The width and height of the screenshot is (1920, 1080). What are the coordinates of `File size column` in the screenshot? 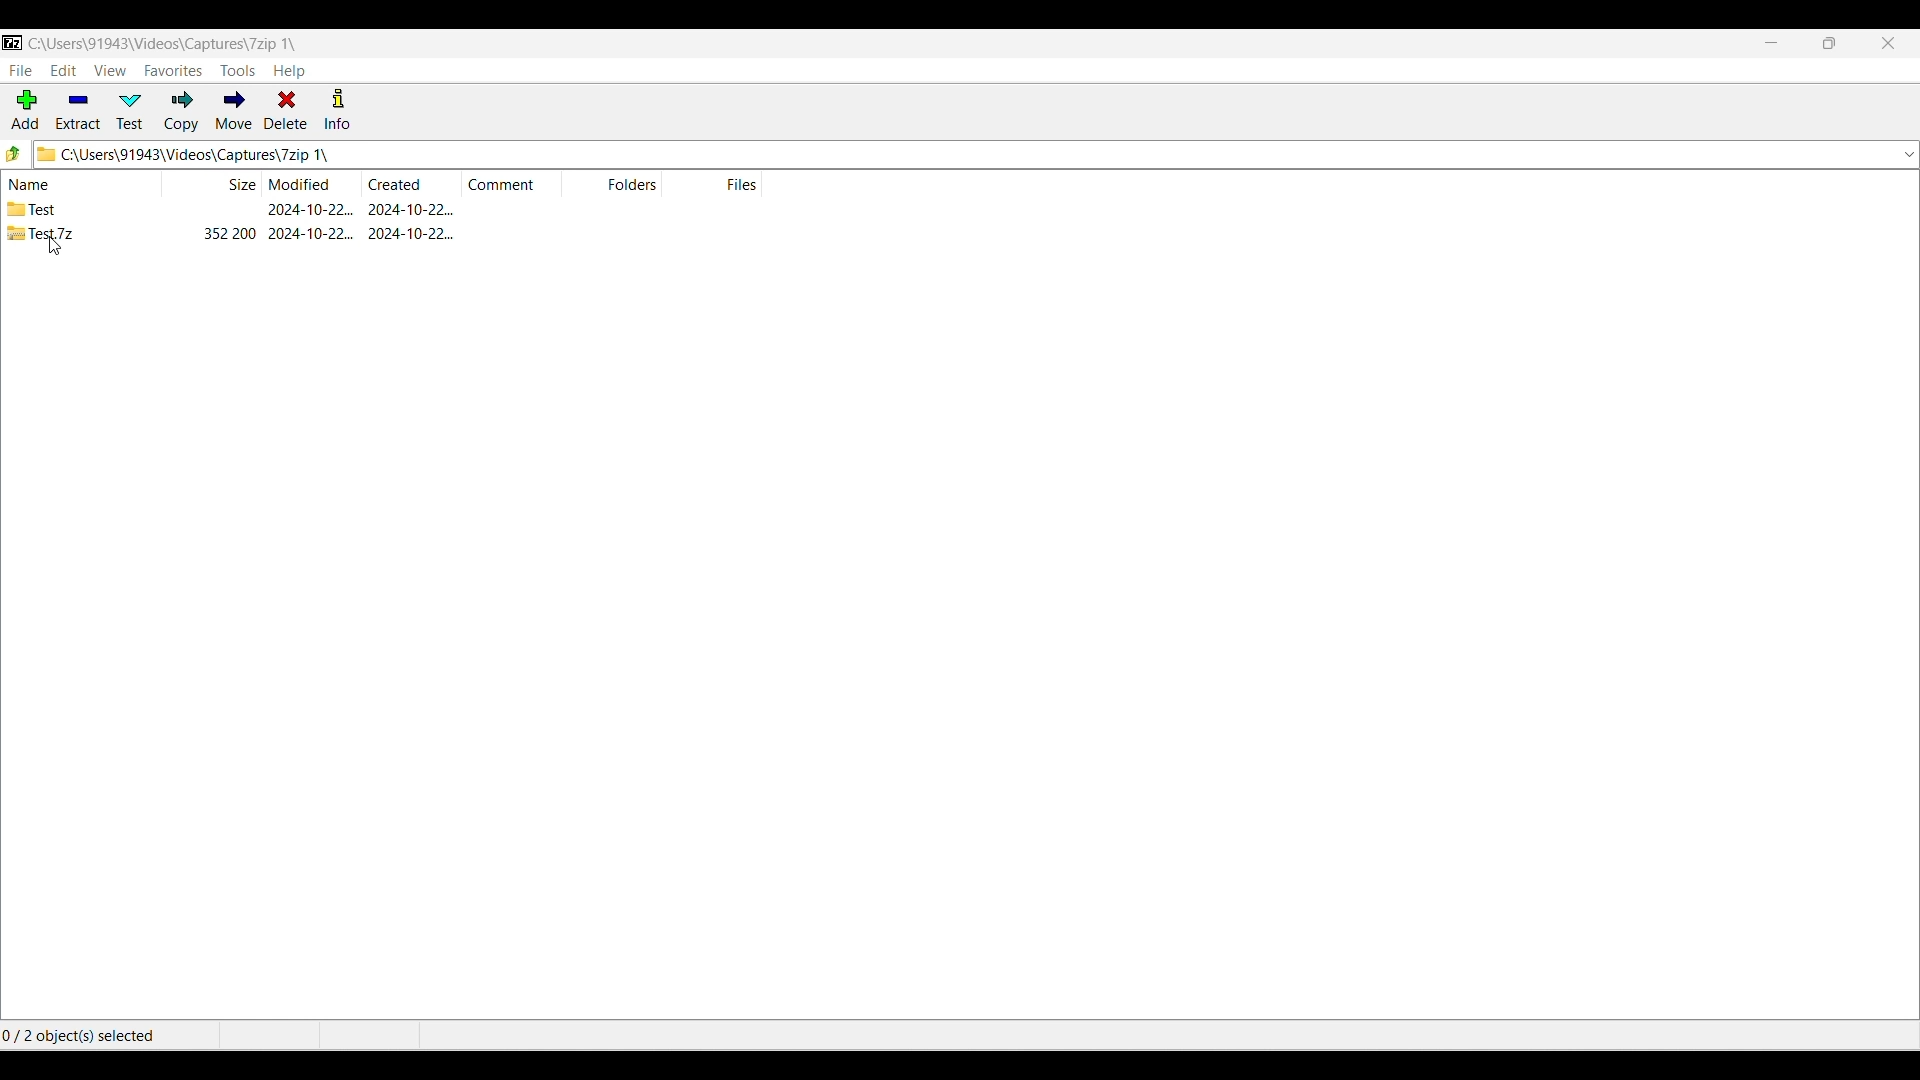 It's located at (215, 183).